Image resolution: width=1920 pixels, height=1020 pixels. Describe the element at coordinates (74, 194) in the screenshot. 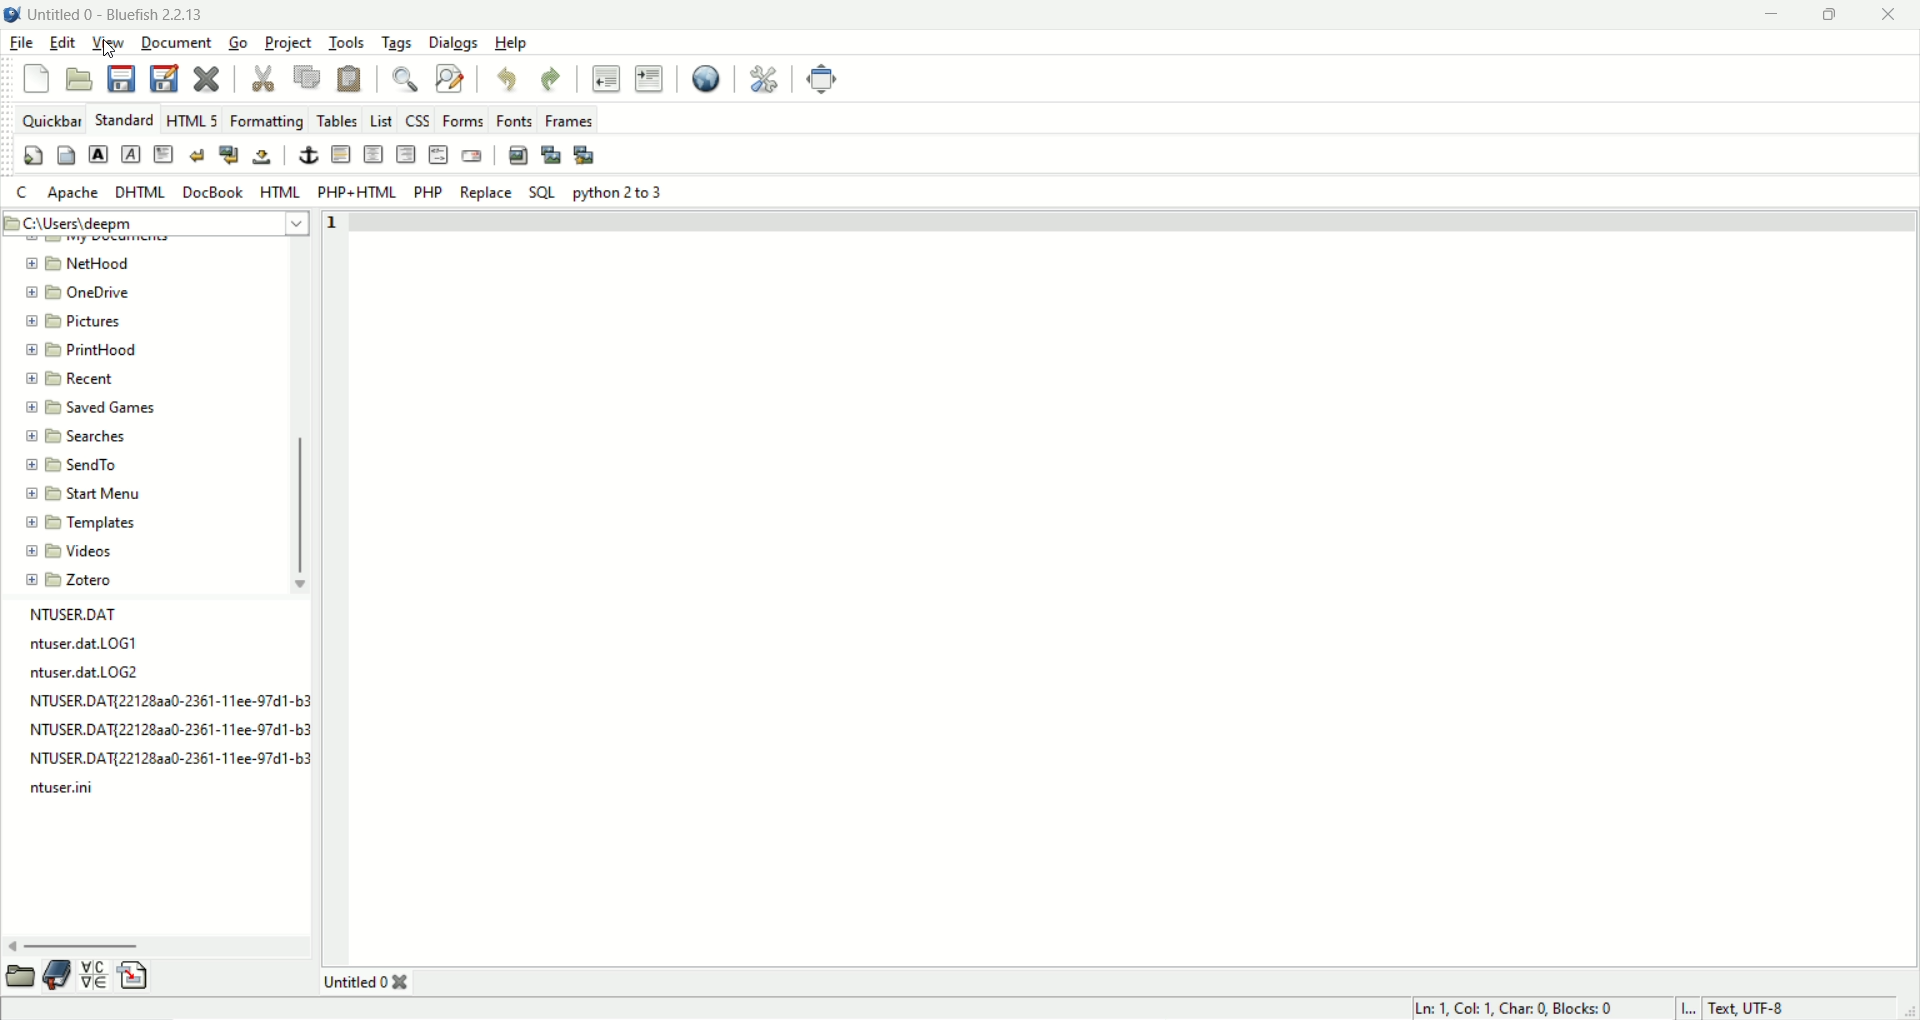

I see `apache` at that location.